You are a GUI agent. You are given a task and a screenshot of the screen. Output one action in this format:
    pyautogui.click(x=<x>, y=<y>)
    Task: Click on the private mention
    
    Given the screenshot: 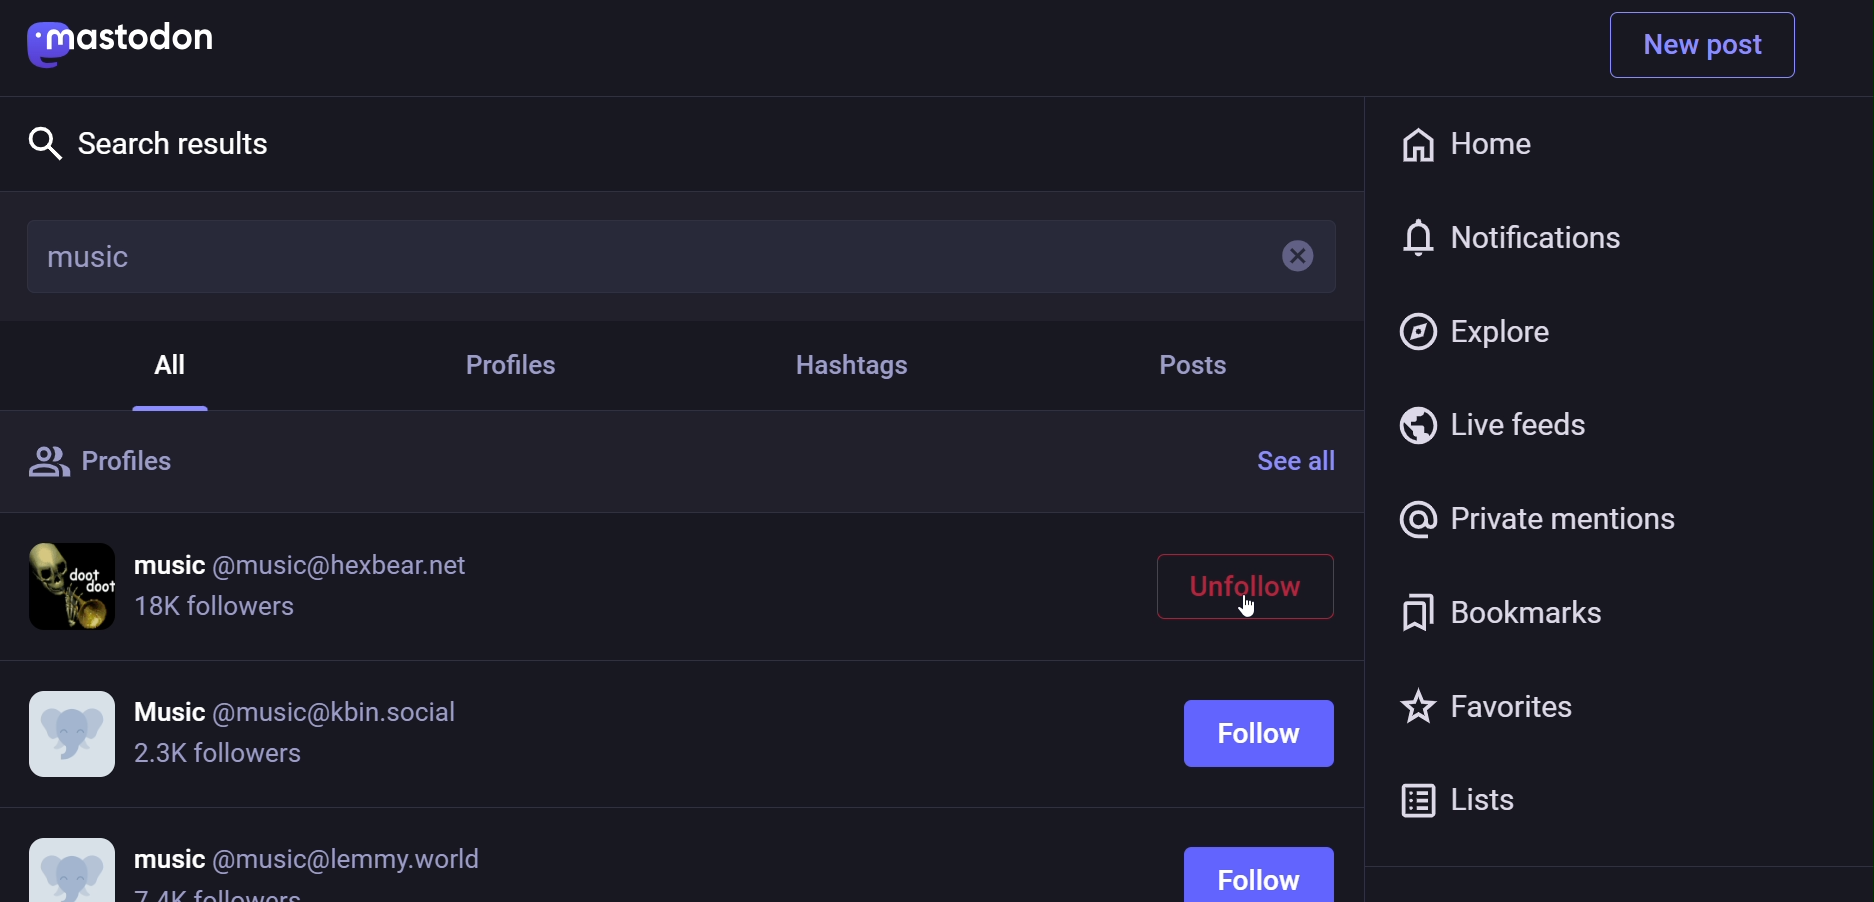 What is the action you would take?
    pyautogui.click(x=1534, y=518)
    